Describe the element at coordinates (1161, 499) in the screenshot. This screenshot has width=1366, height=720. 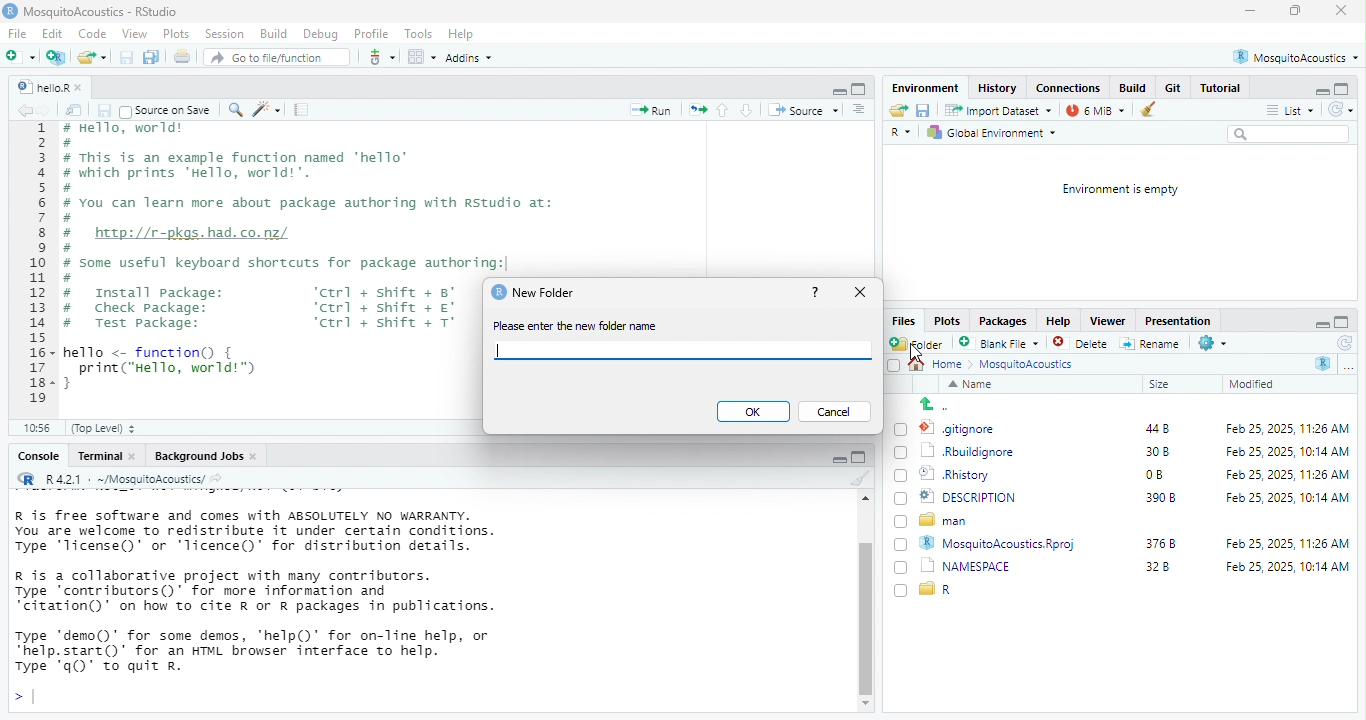
I see `3908` at that location.